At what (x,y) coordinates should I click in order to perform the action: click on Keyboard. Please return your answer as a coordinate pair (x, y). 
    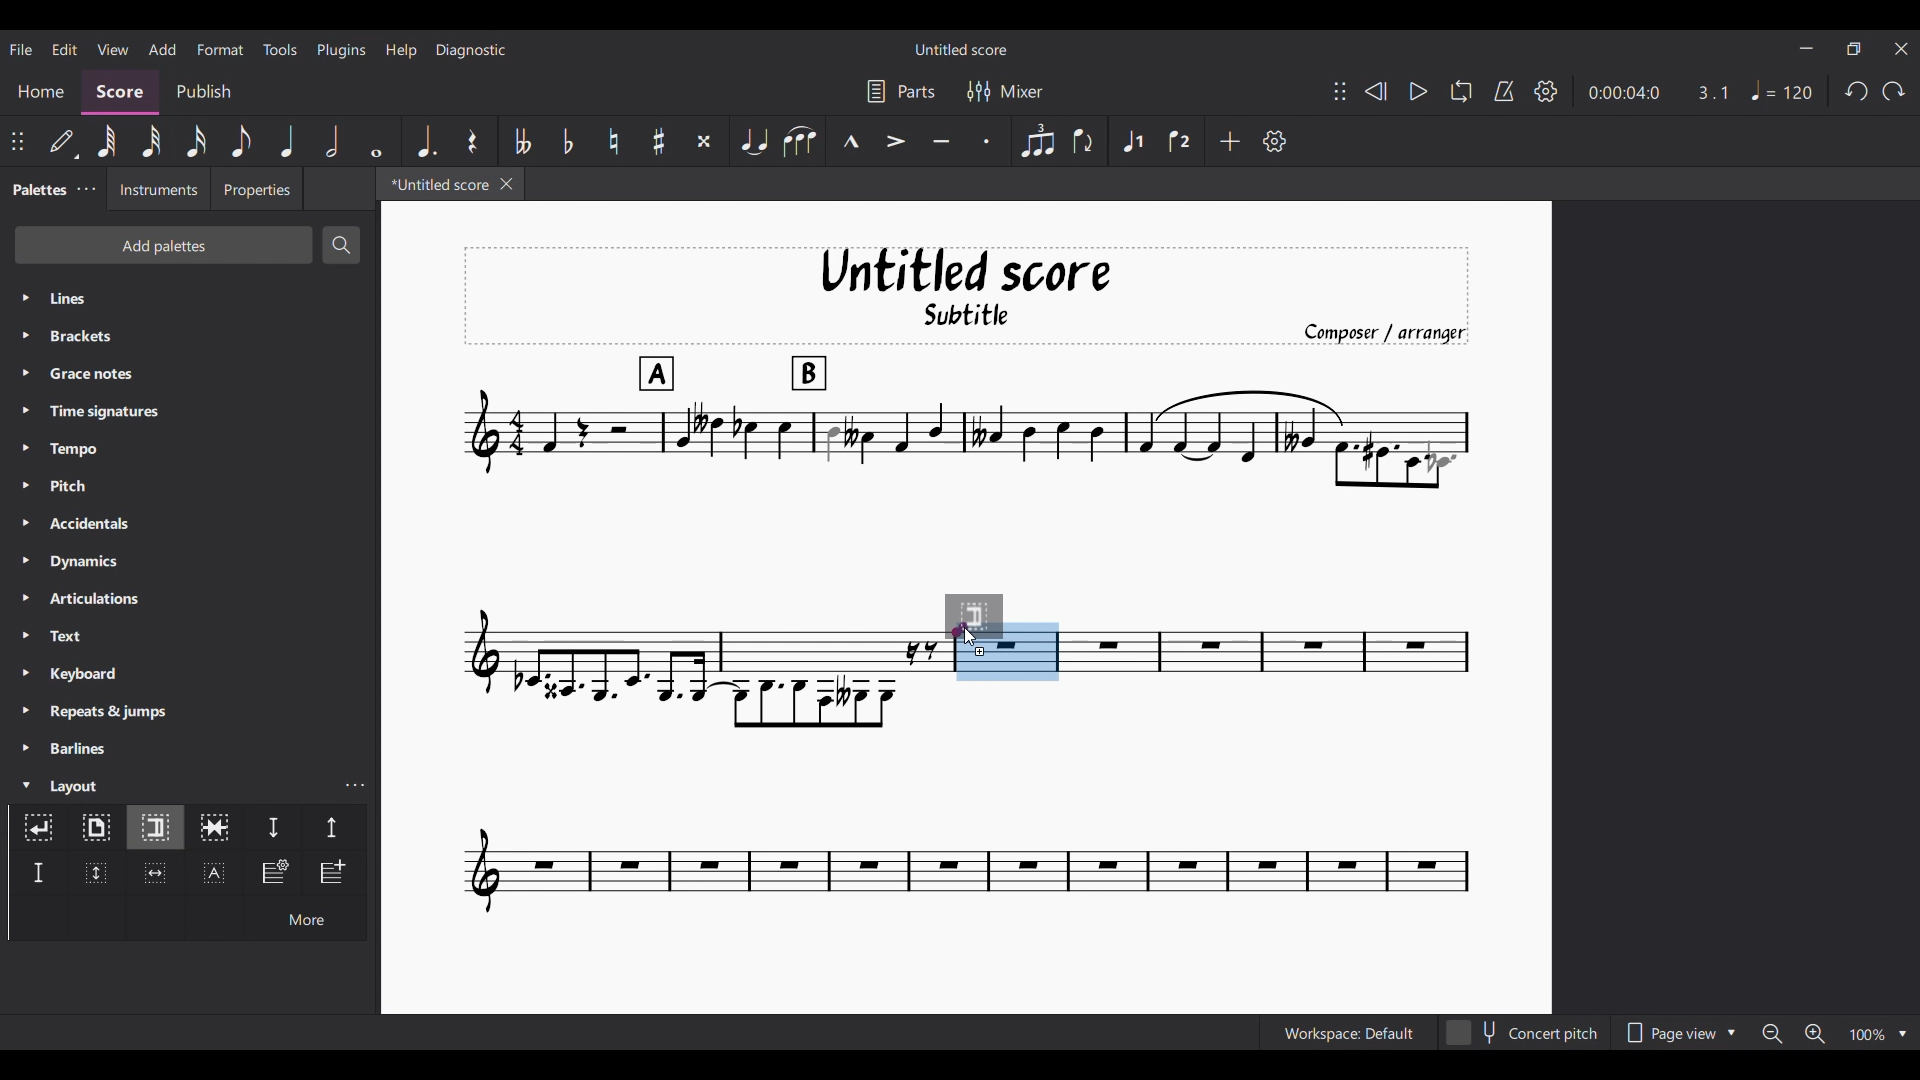
    Looking at the image, I should click on (191, 673).